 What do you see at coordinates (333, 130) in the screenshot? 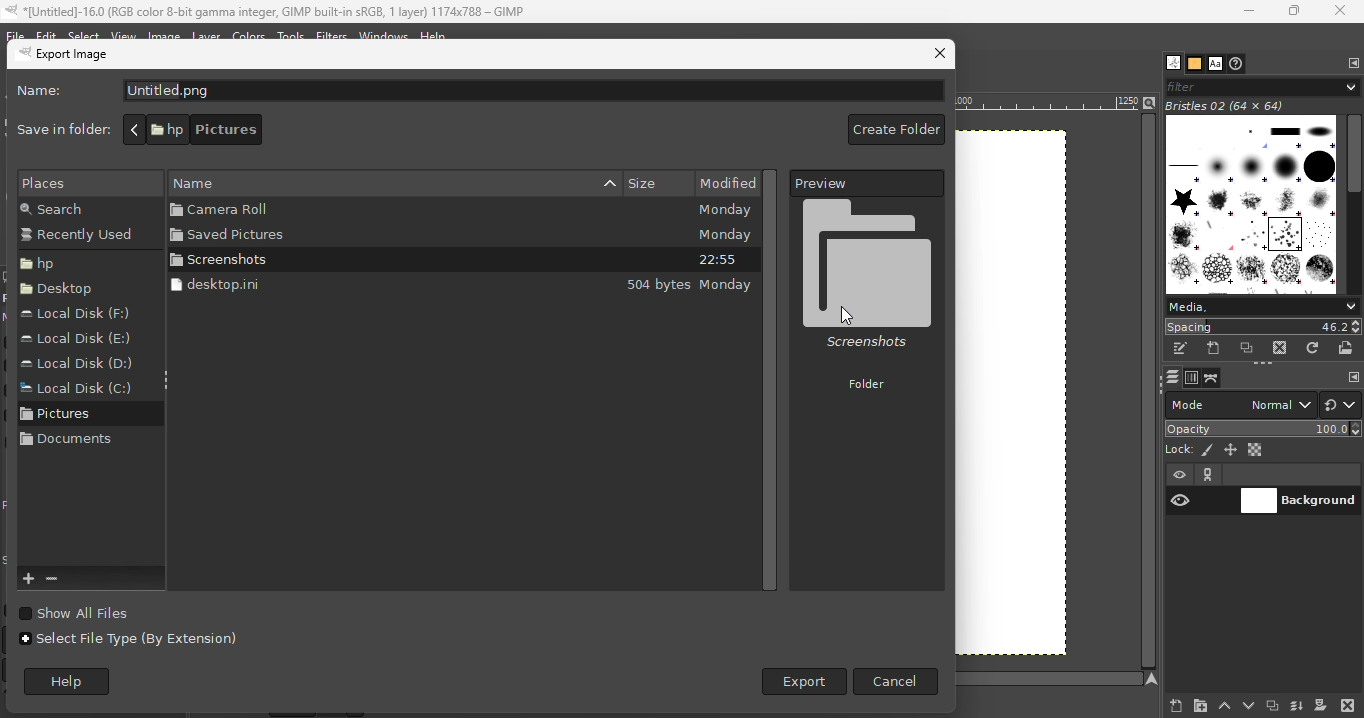
I see `my Pictures` at bounding box center [333, 130].